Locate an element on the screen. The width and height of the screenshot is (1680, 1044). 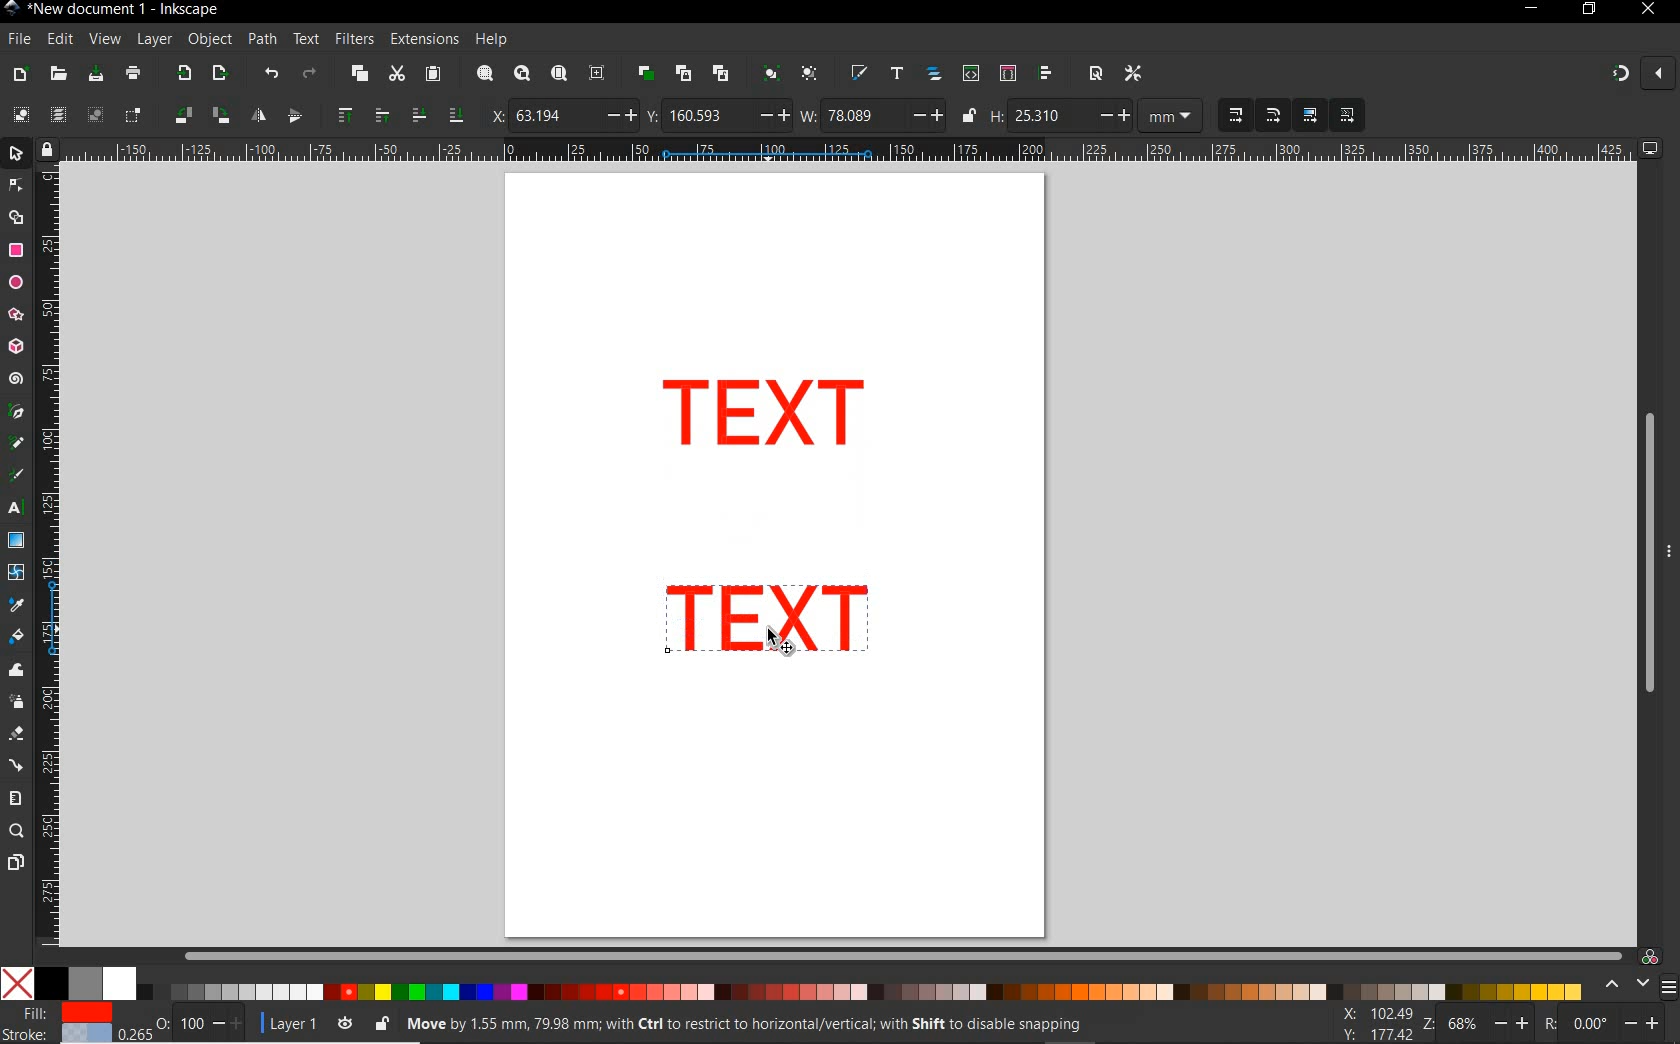
dropper is located at coordinates (17, 605).